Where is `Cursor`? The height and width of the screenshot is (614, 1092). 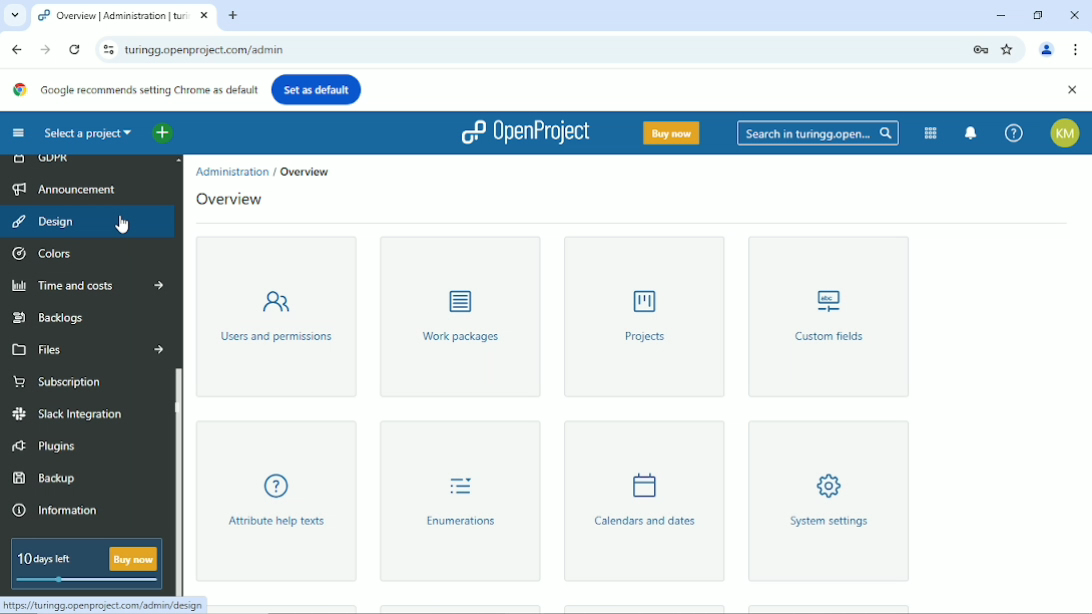 Cursor is located at coordinates (122, 221).